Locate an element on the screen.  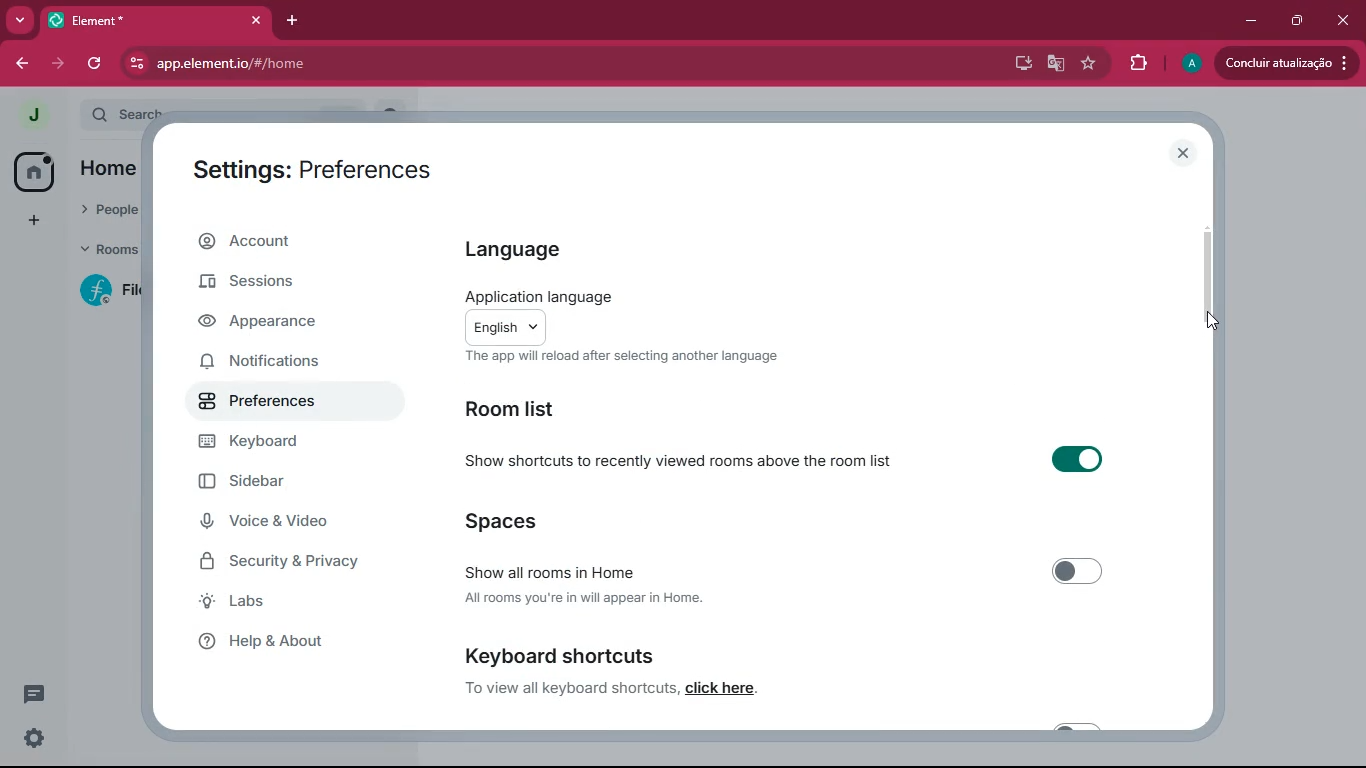
add tab is located at coordinates (288, 20).